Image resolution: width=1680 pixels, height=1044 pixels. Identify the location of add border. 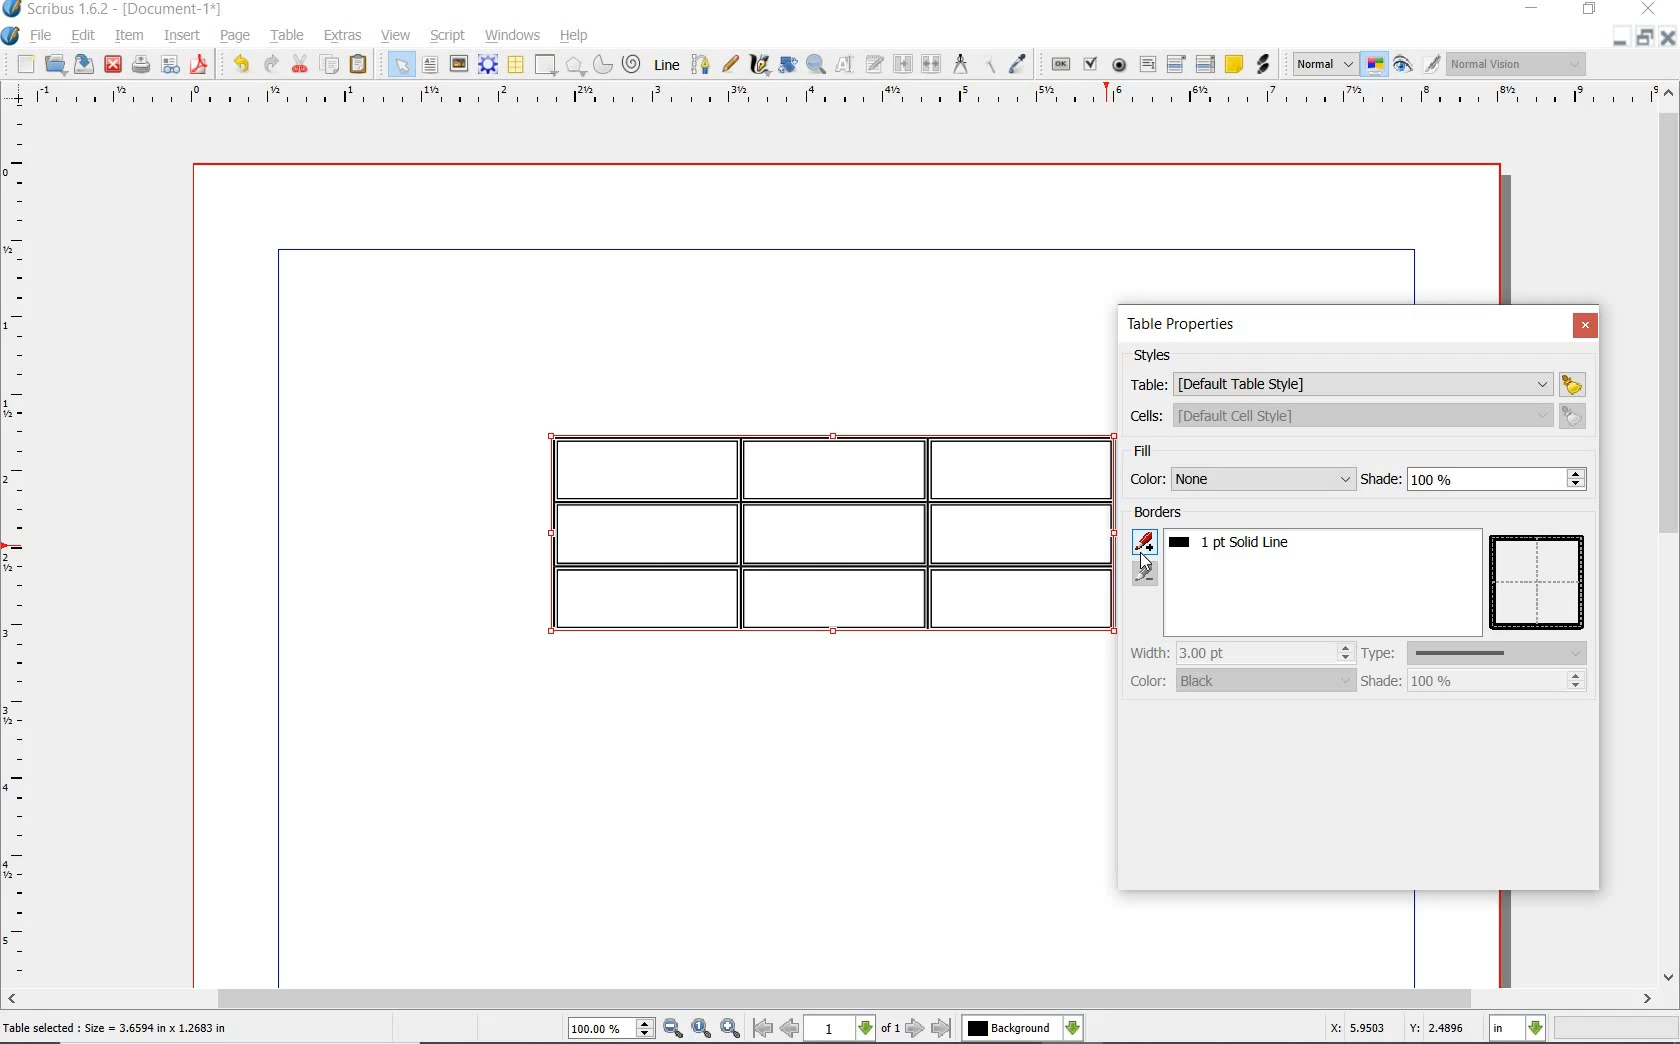
(1147, 541).